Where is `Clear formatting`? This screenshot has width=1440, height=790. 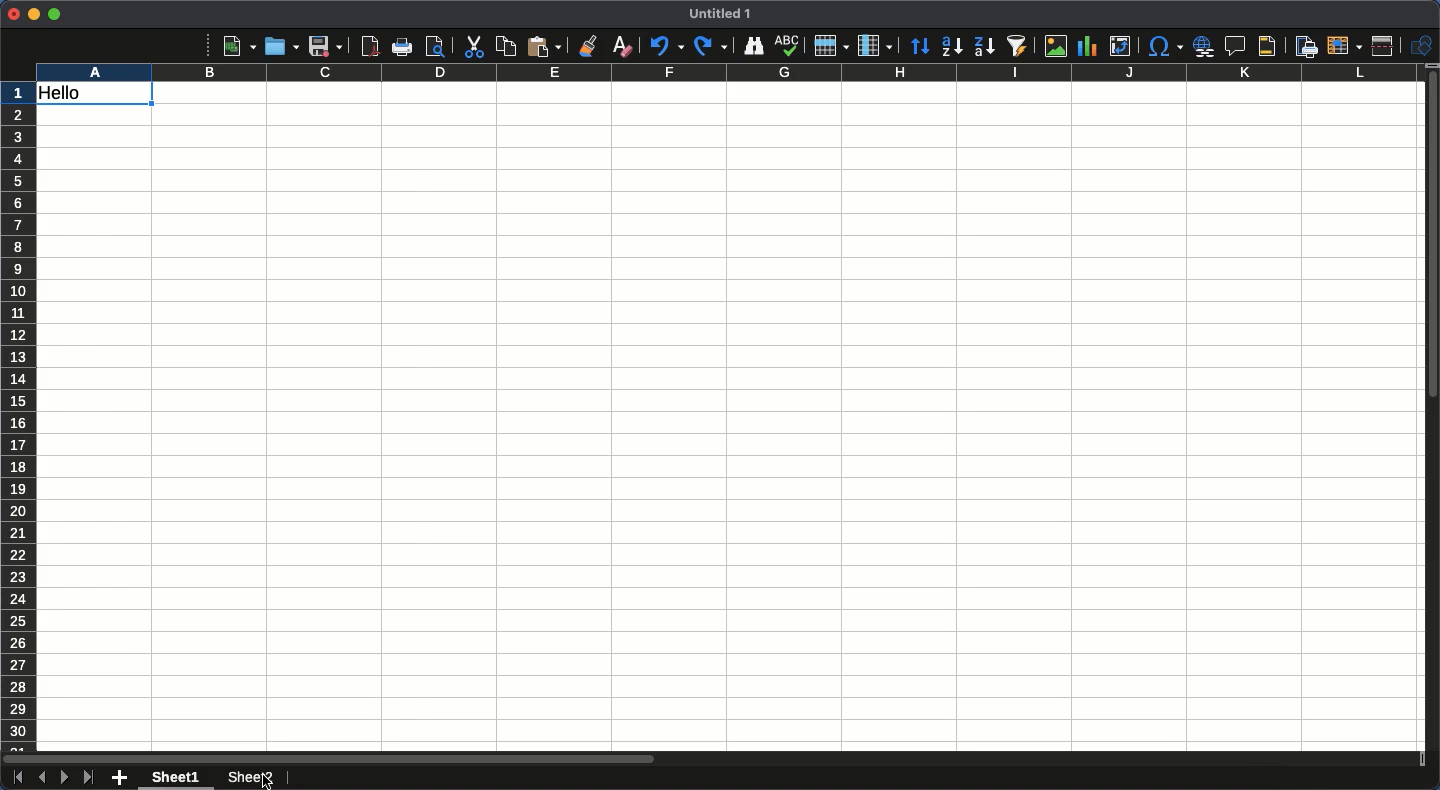 Clear formatting is located at coordinates (623, 45).